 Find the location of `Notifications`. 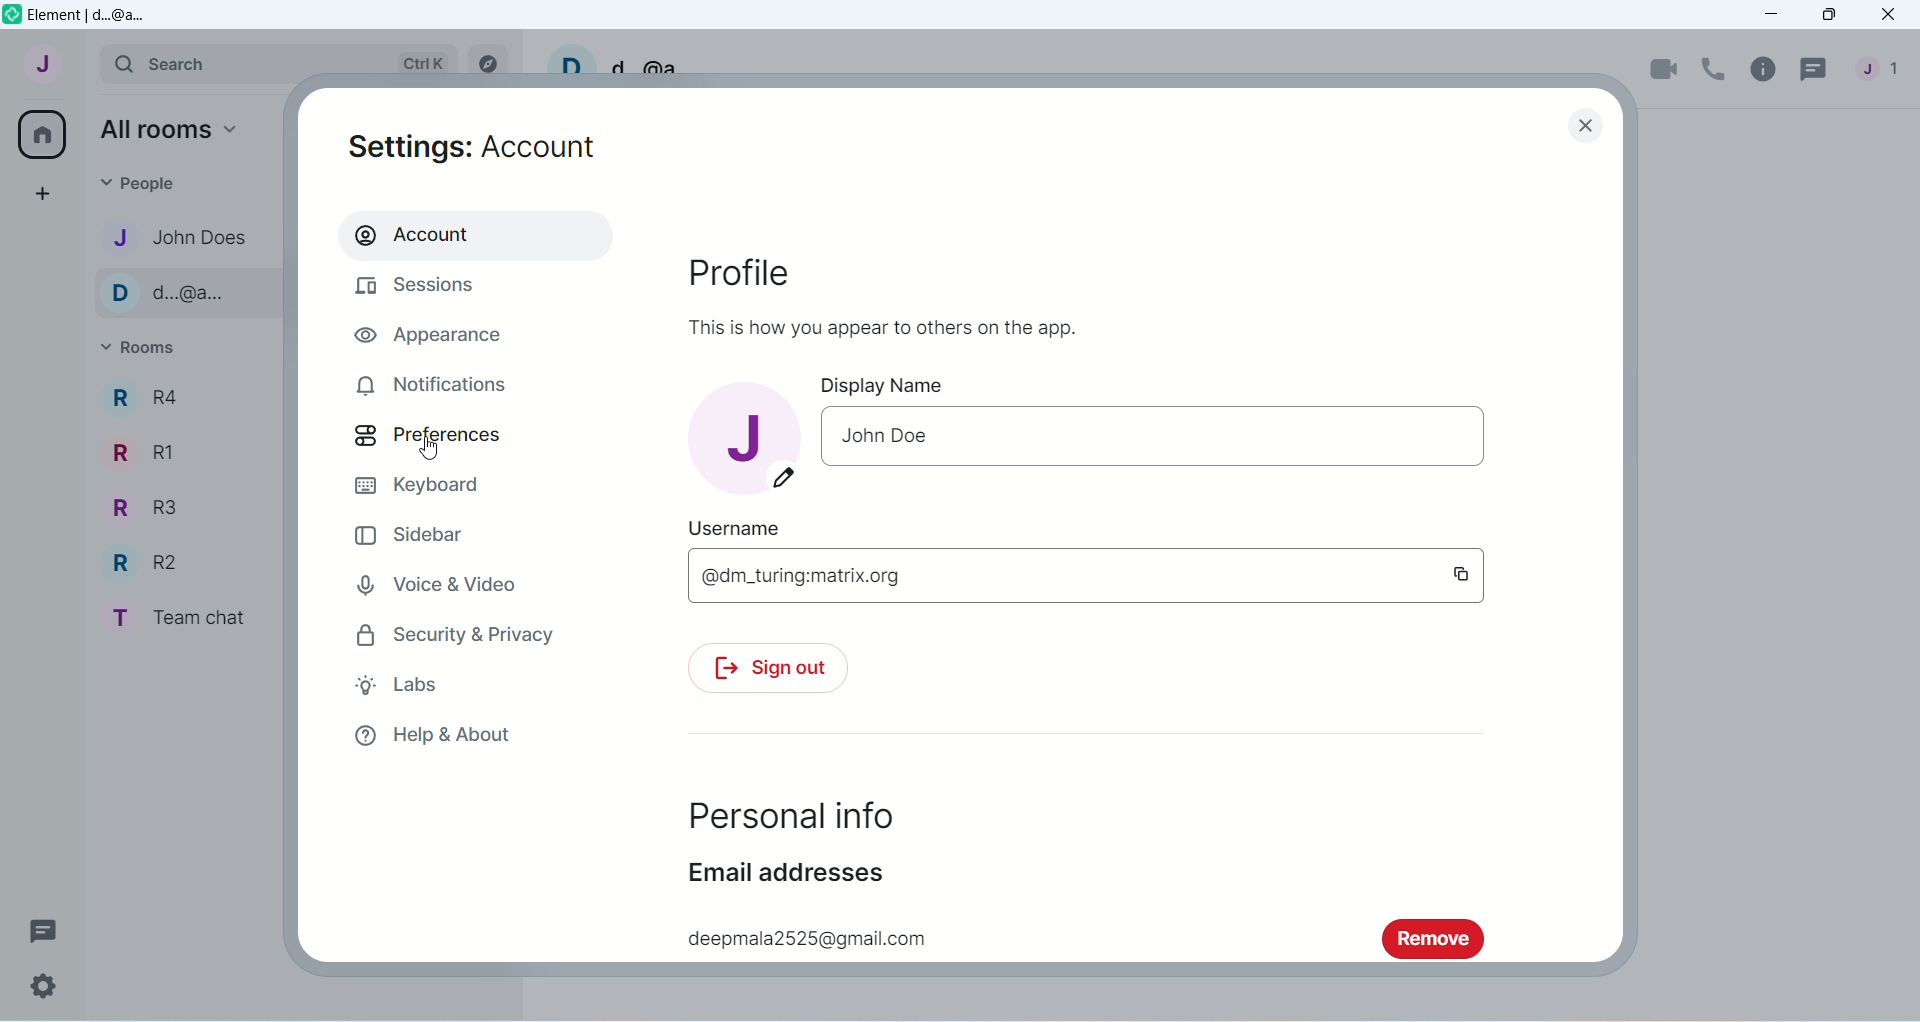

Notifications is located at coordinates (435, 385).